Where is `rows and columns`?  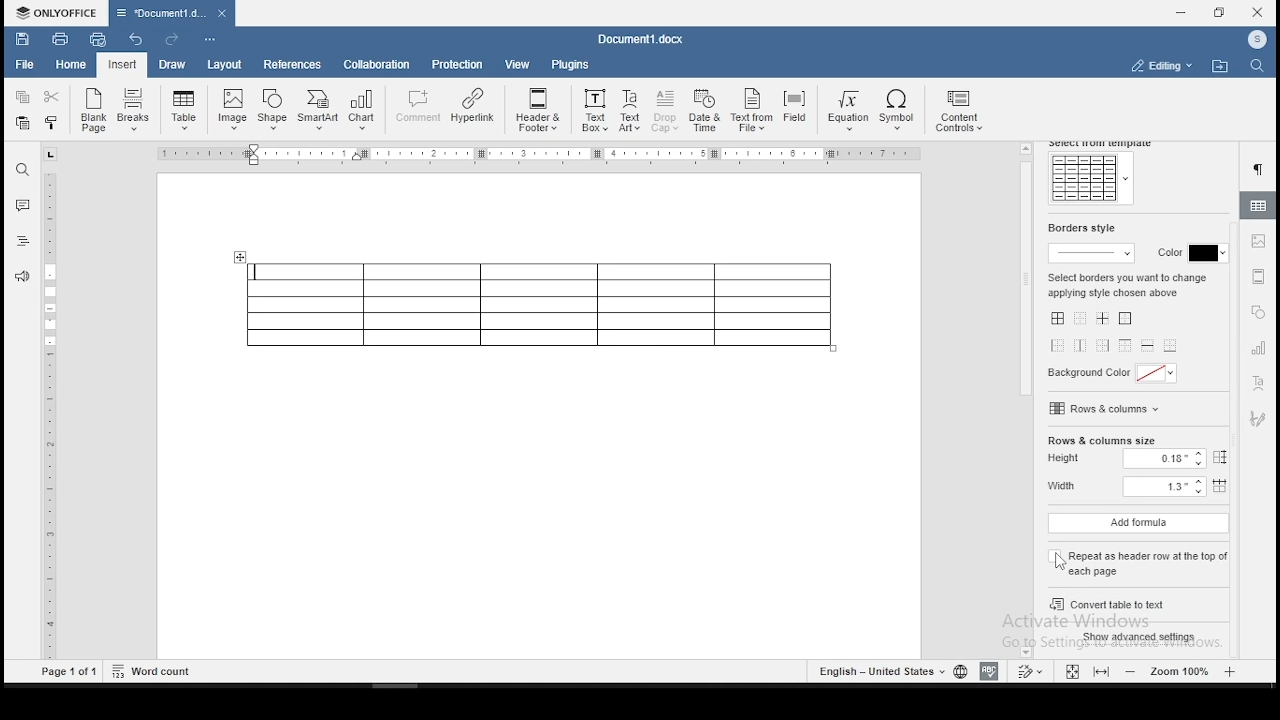
rows and columns is located at coordinates (1107, 408).